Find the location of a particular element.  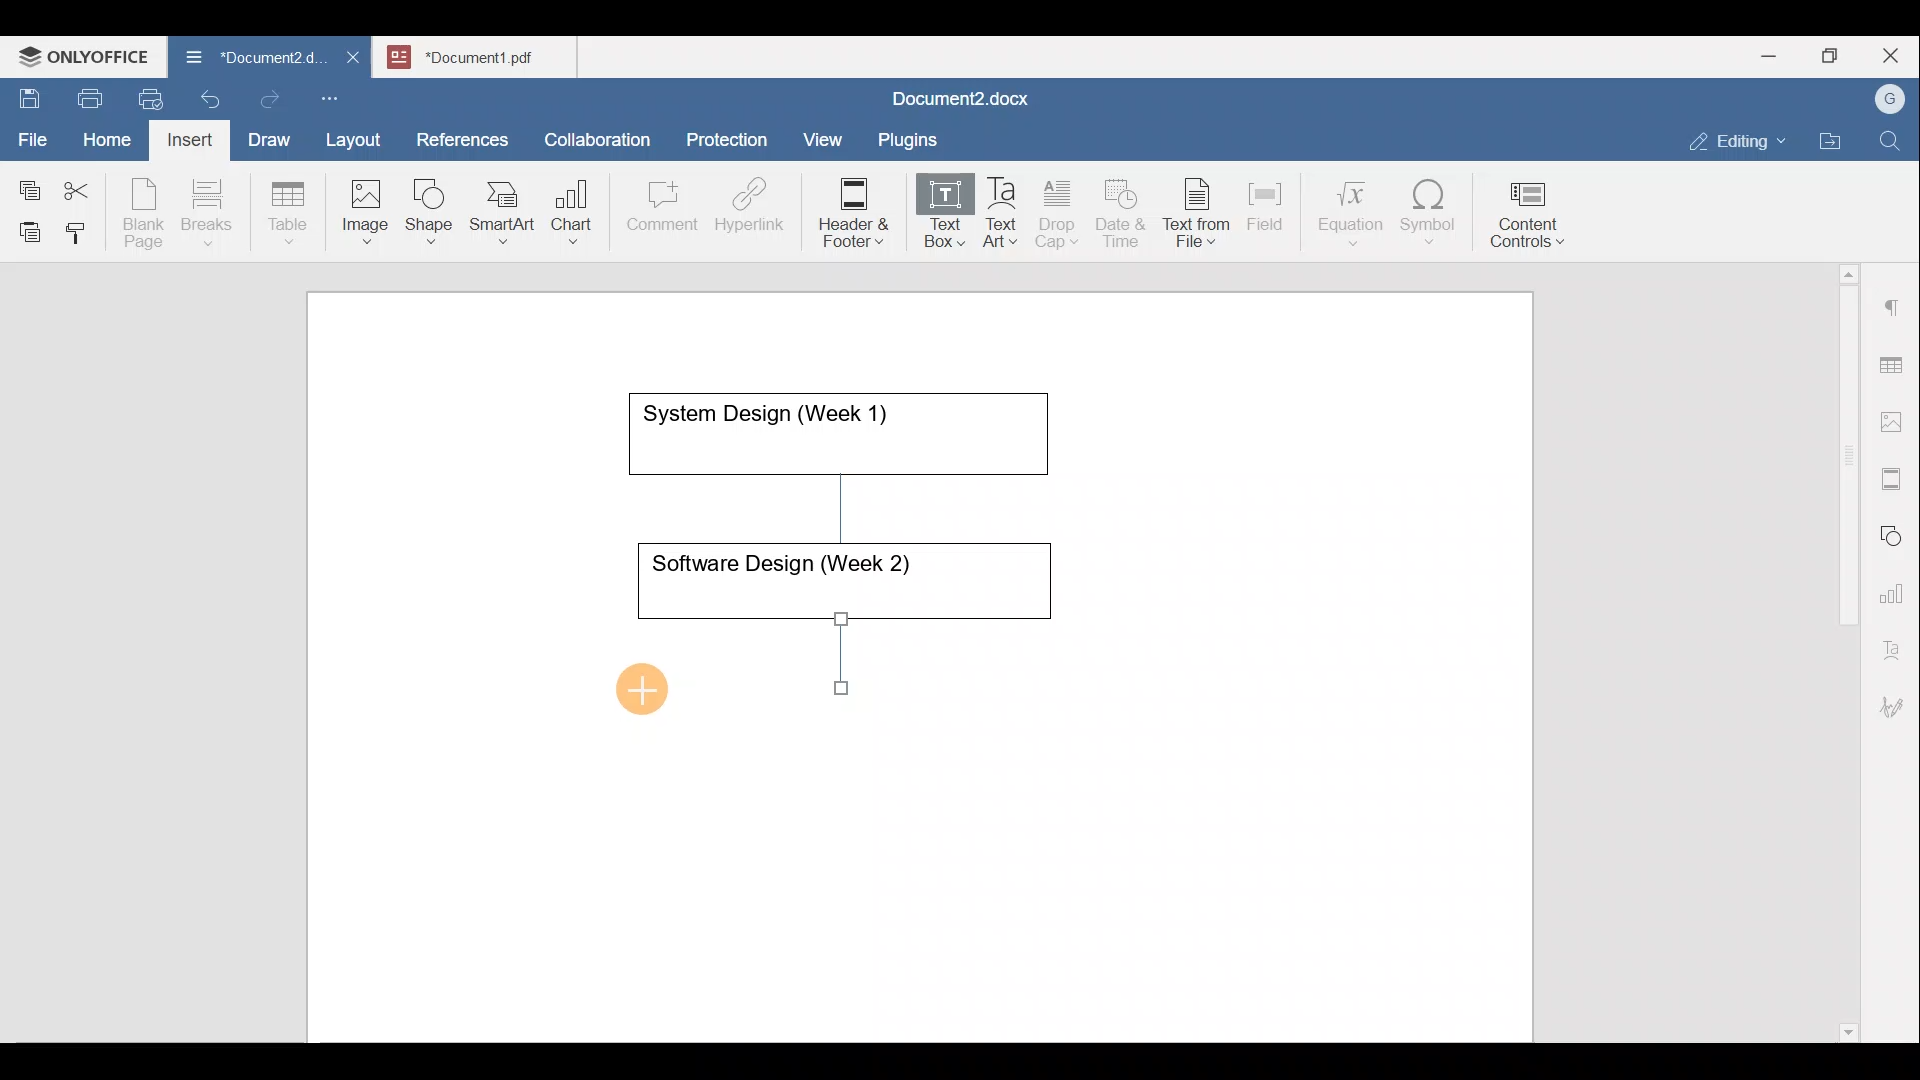

References is located at coordinates (461, 137).